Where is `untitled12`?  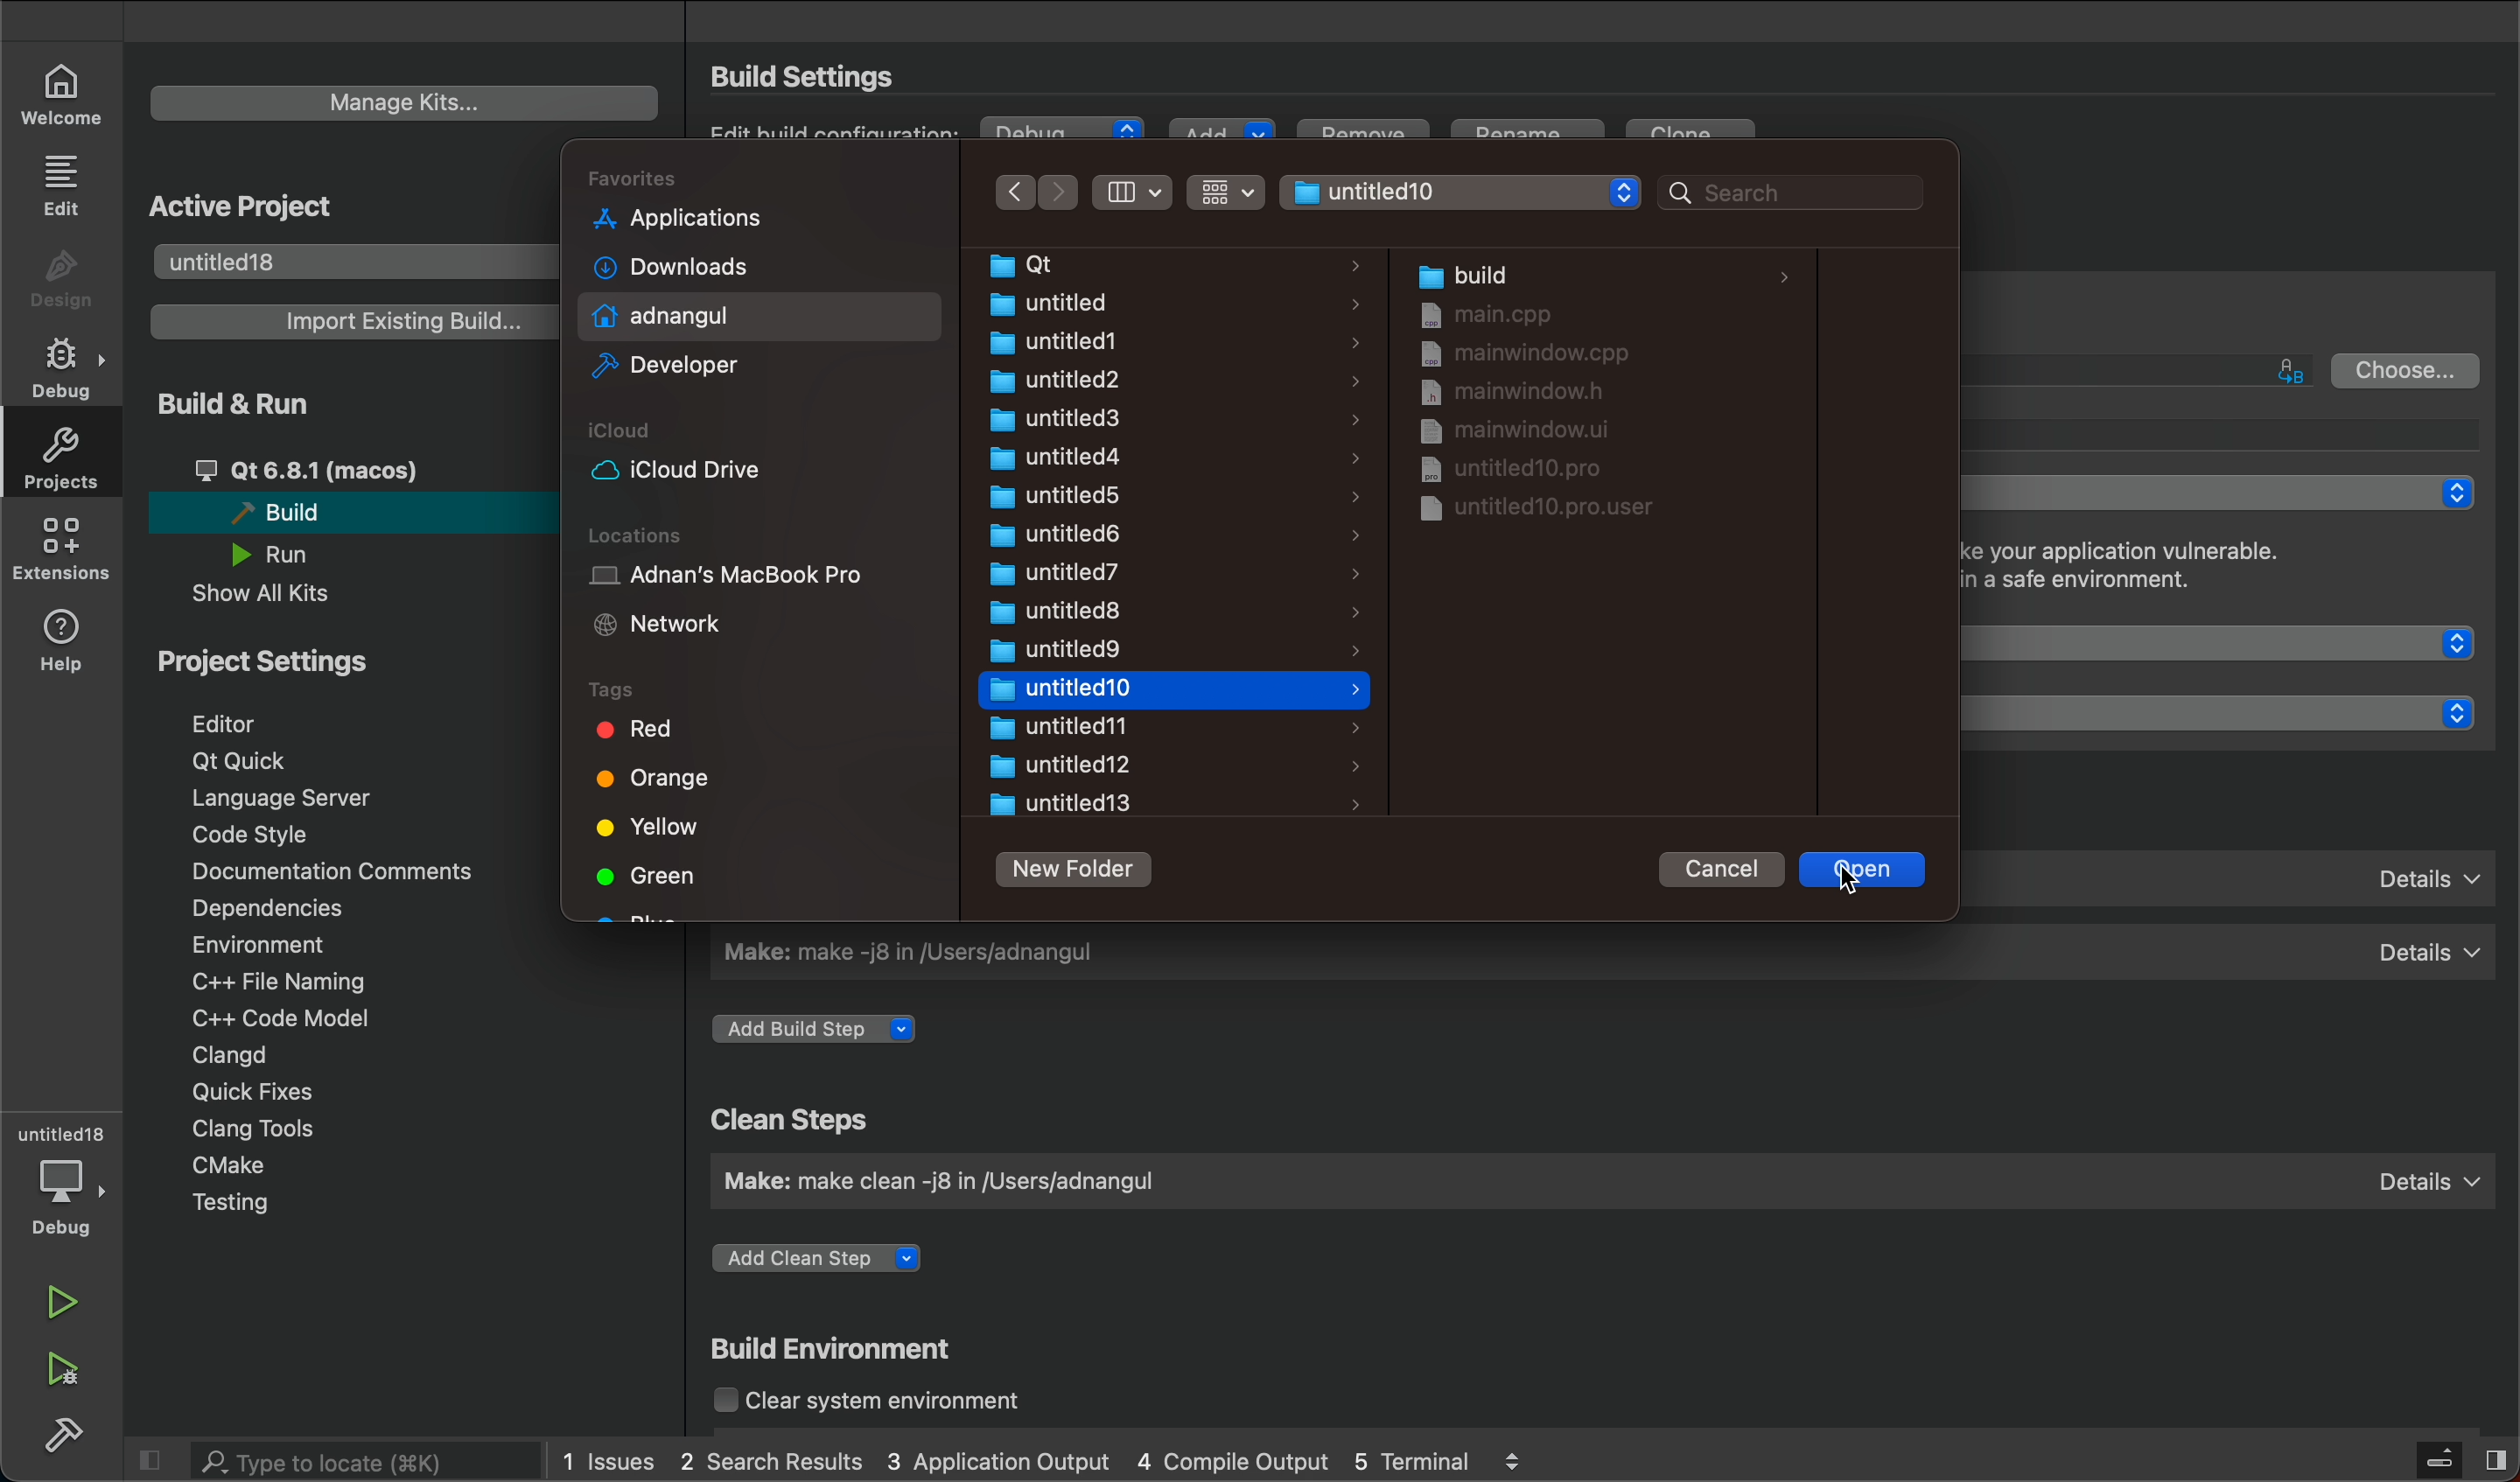 untitled12 is located at coordinates (1173, 766).